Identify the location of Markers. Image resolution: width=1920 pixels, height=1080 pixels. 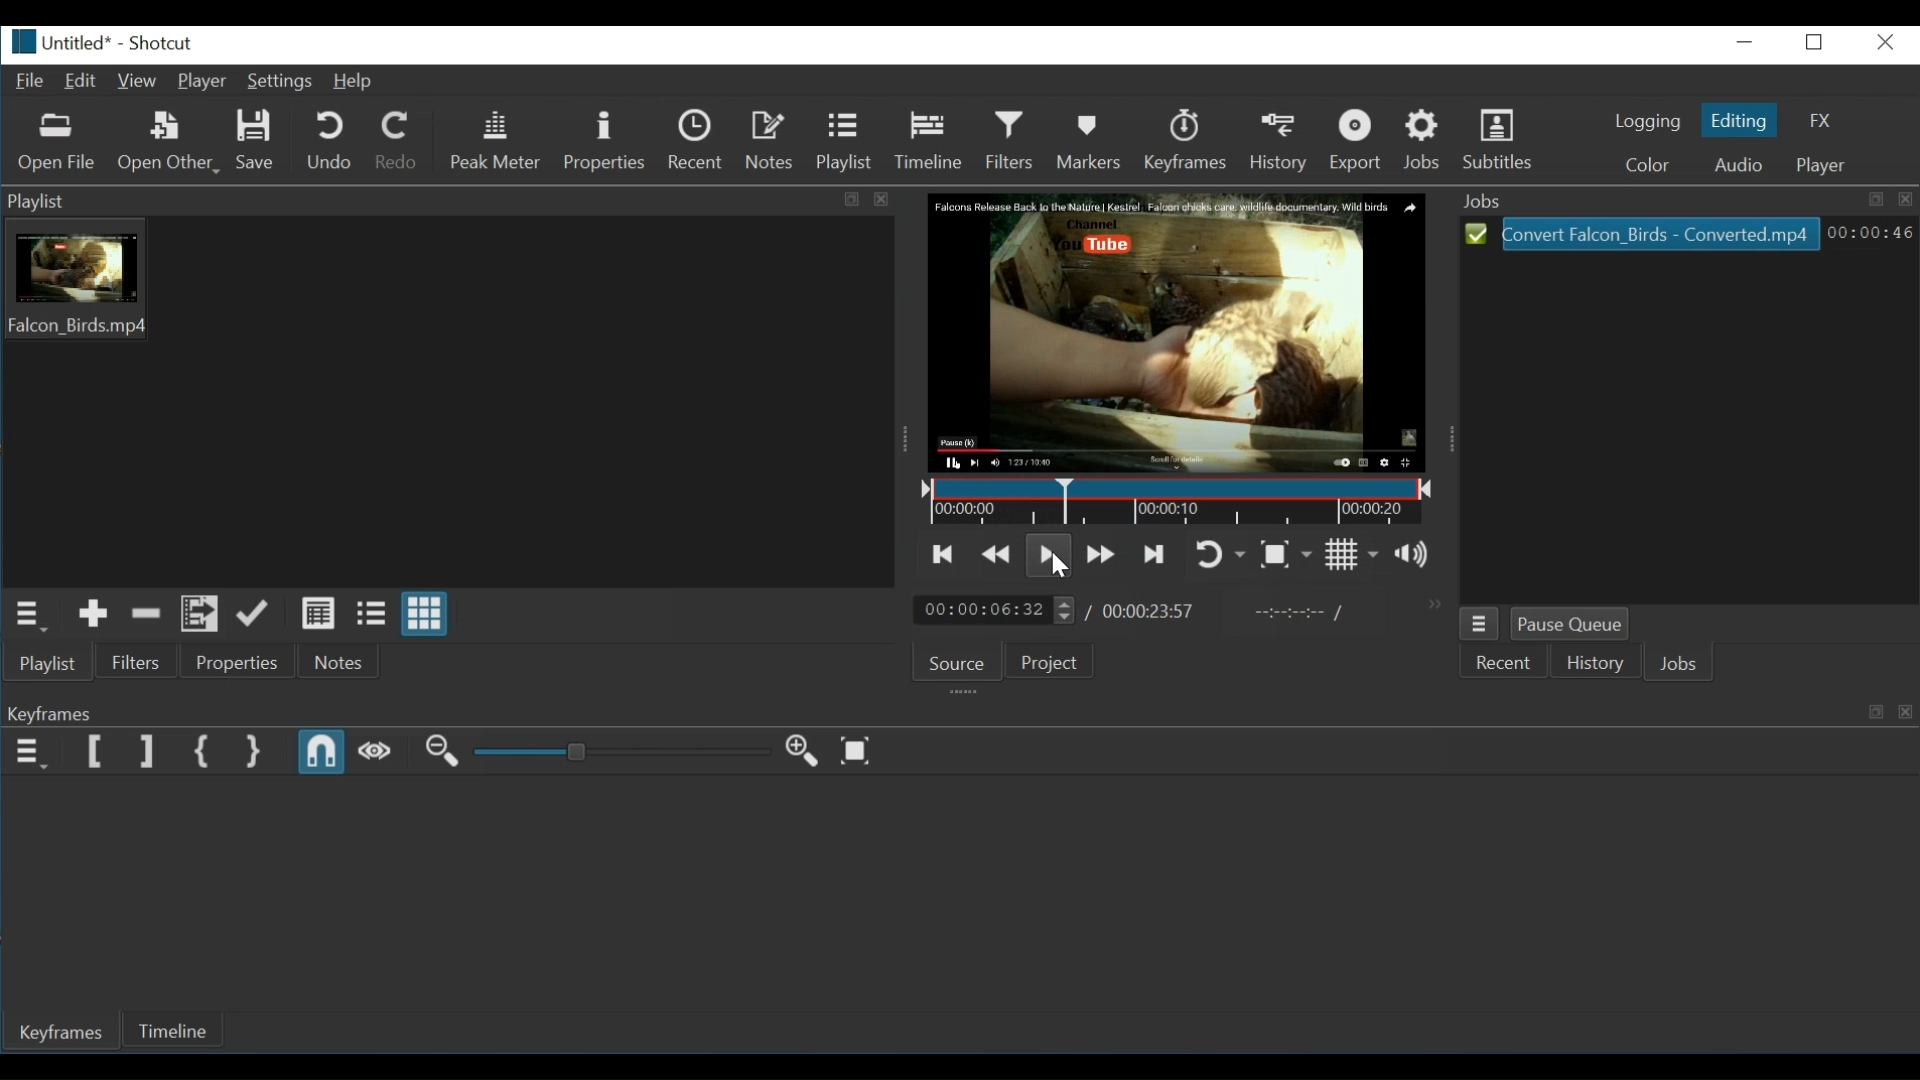
(1089, 143).